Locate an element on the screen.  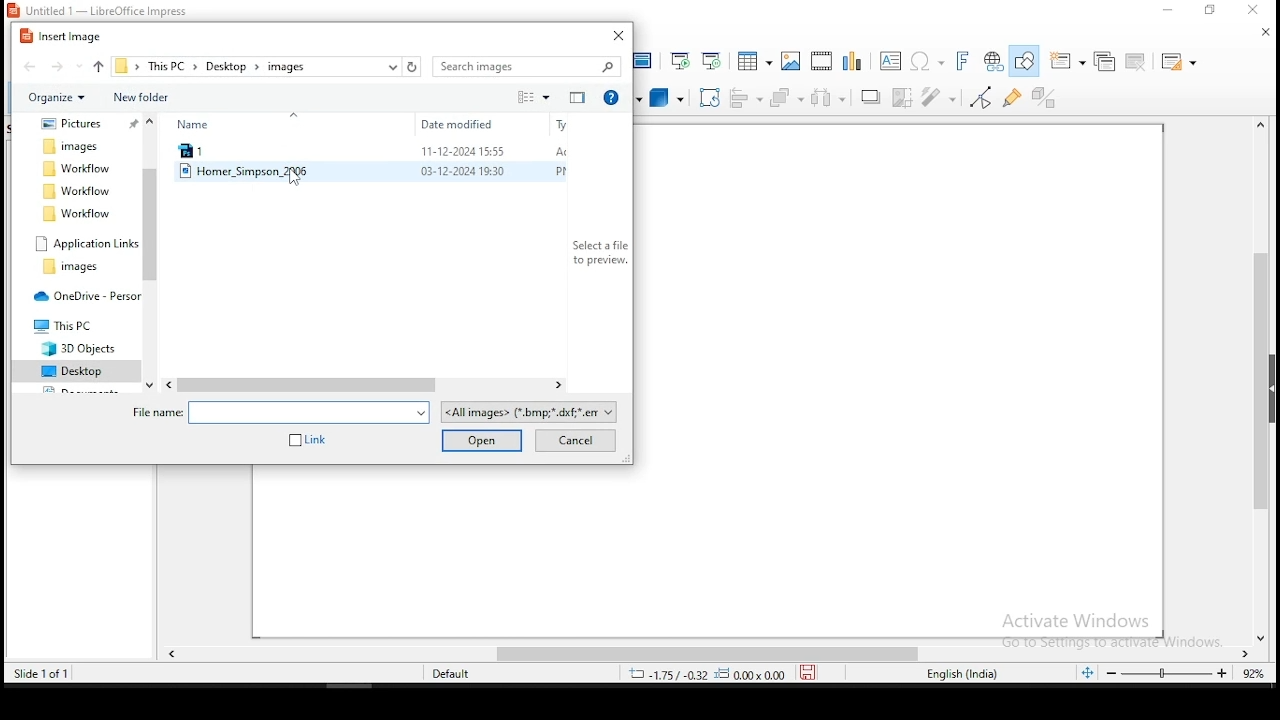
3D objects is located at coordinates (665, 95).